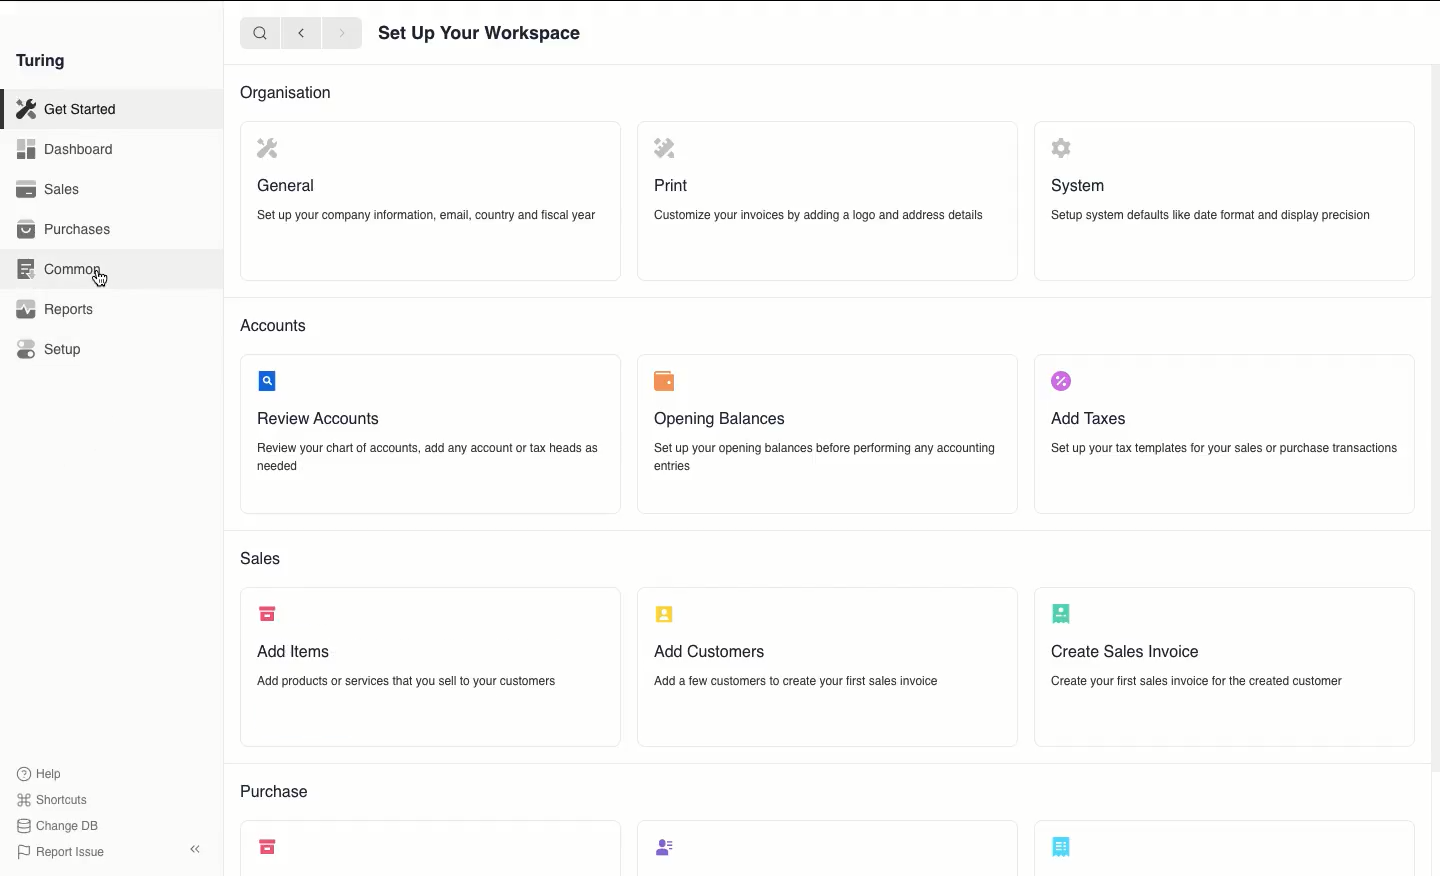 Image resolution: width=1440 pixels, height=876 pixels. What do you see at coordinates (61, 269) in the screenshot?
I see `Common` at bounding box center [61, 269].